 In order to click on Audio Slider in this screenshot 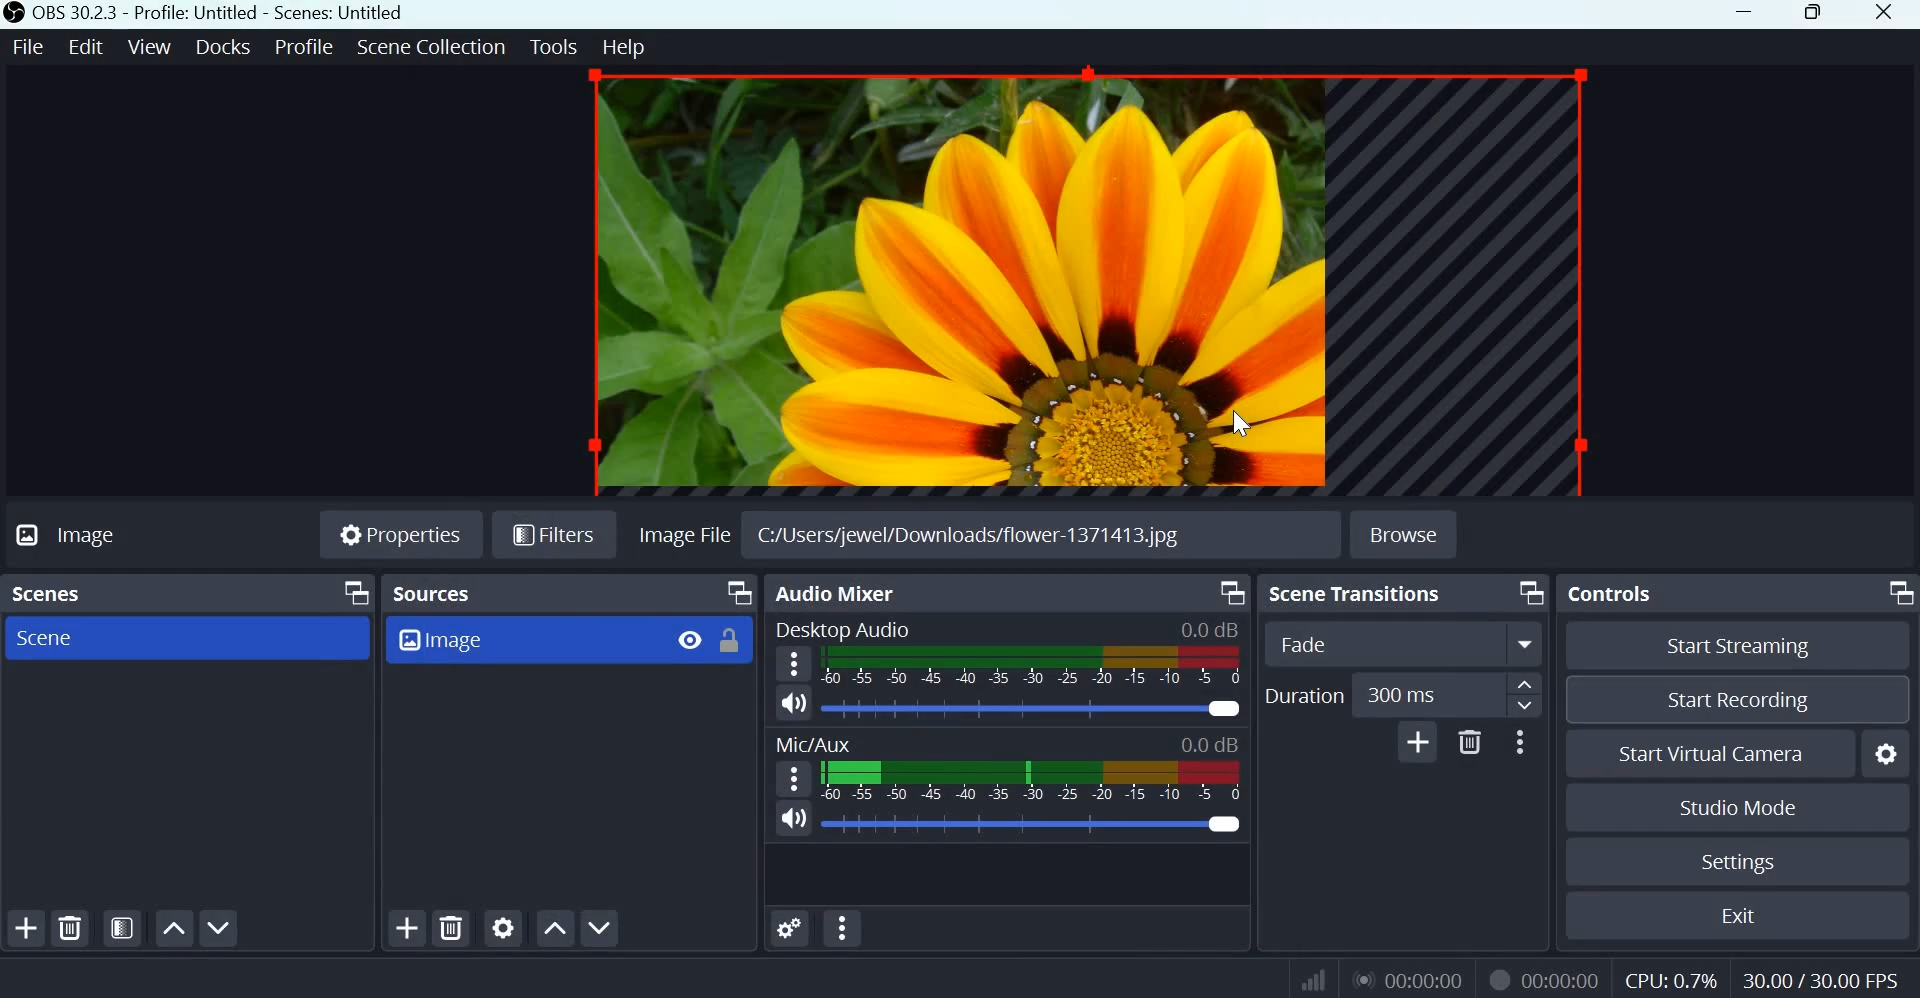, I will do `click(1034, 826)`.